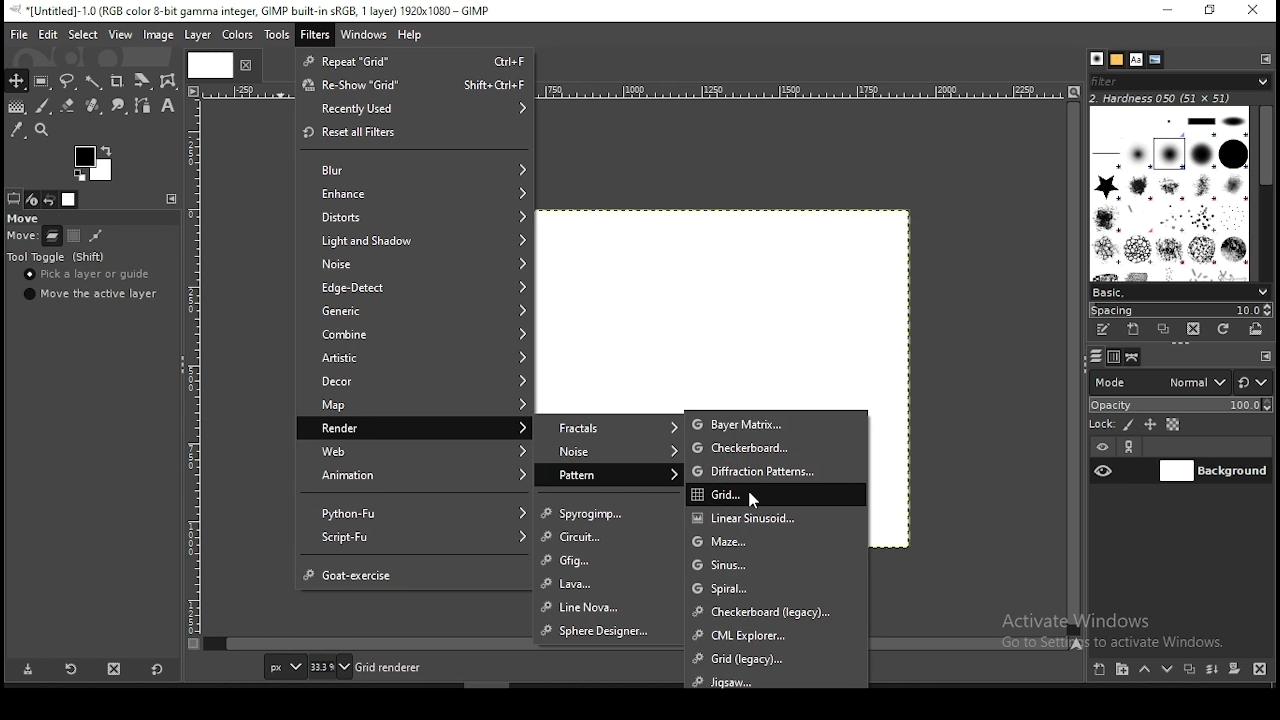 The width and height of the screenshot is (1280, 720). What do you see at coordinates (198, 35) in the screenshot?
I see `layer` at bounding box center [198, 35].